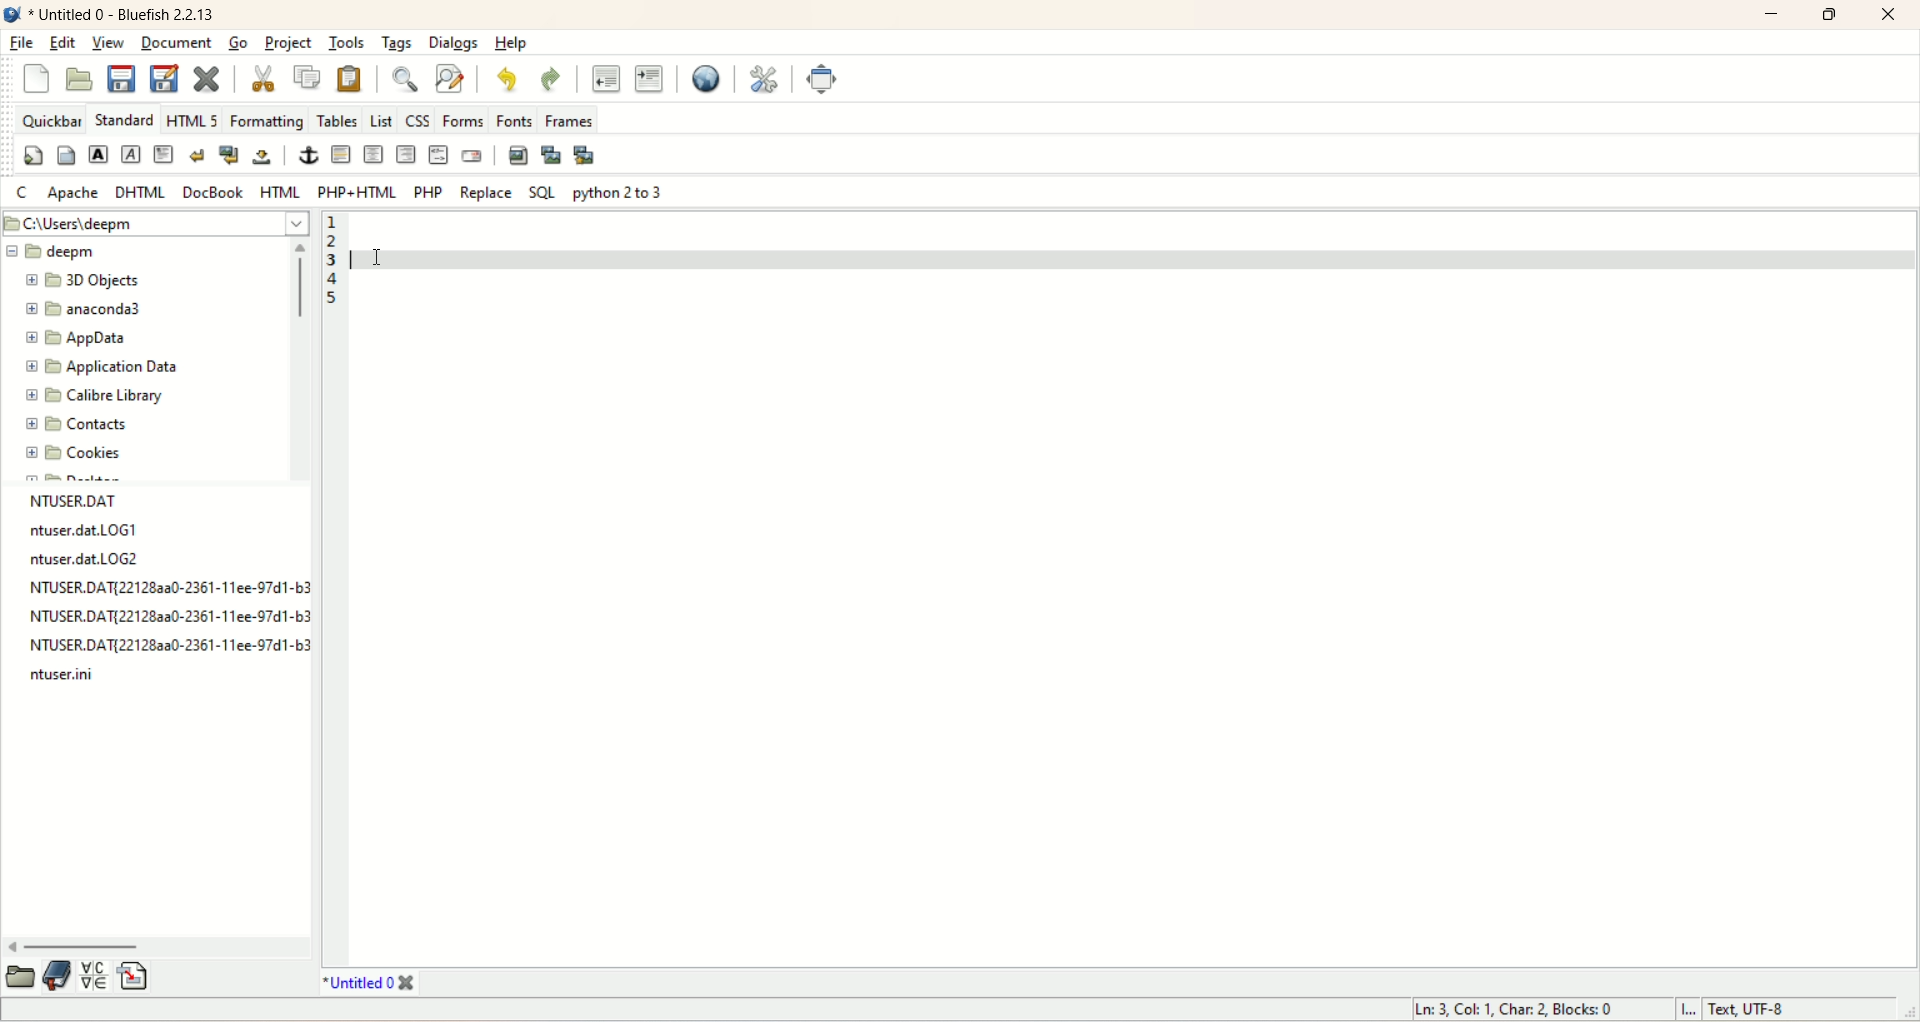 Image resolution: width=1920 pixels, height=1022 pixels. I want to click on project, so click(290, 42).